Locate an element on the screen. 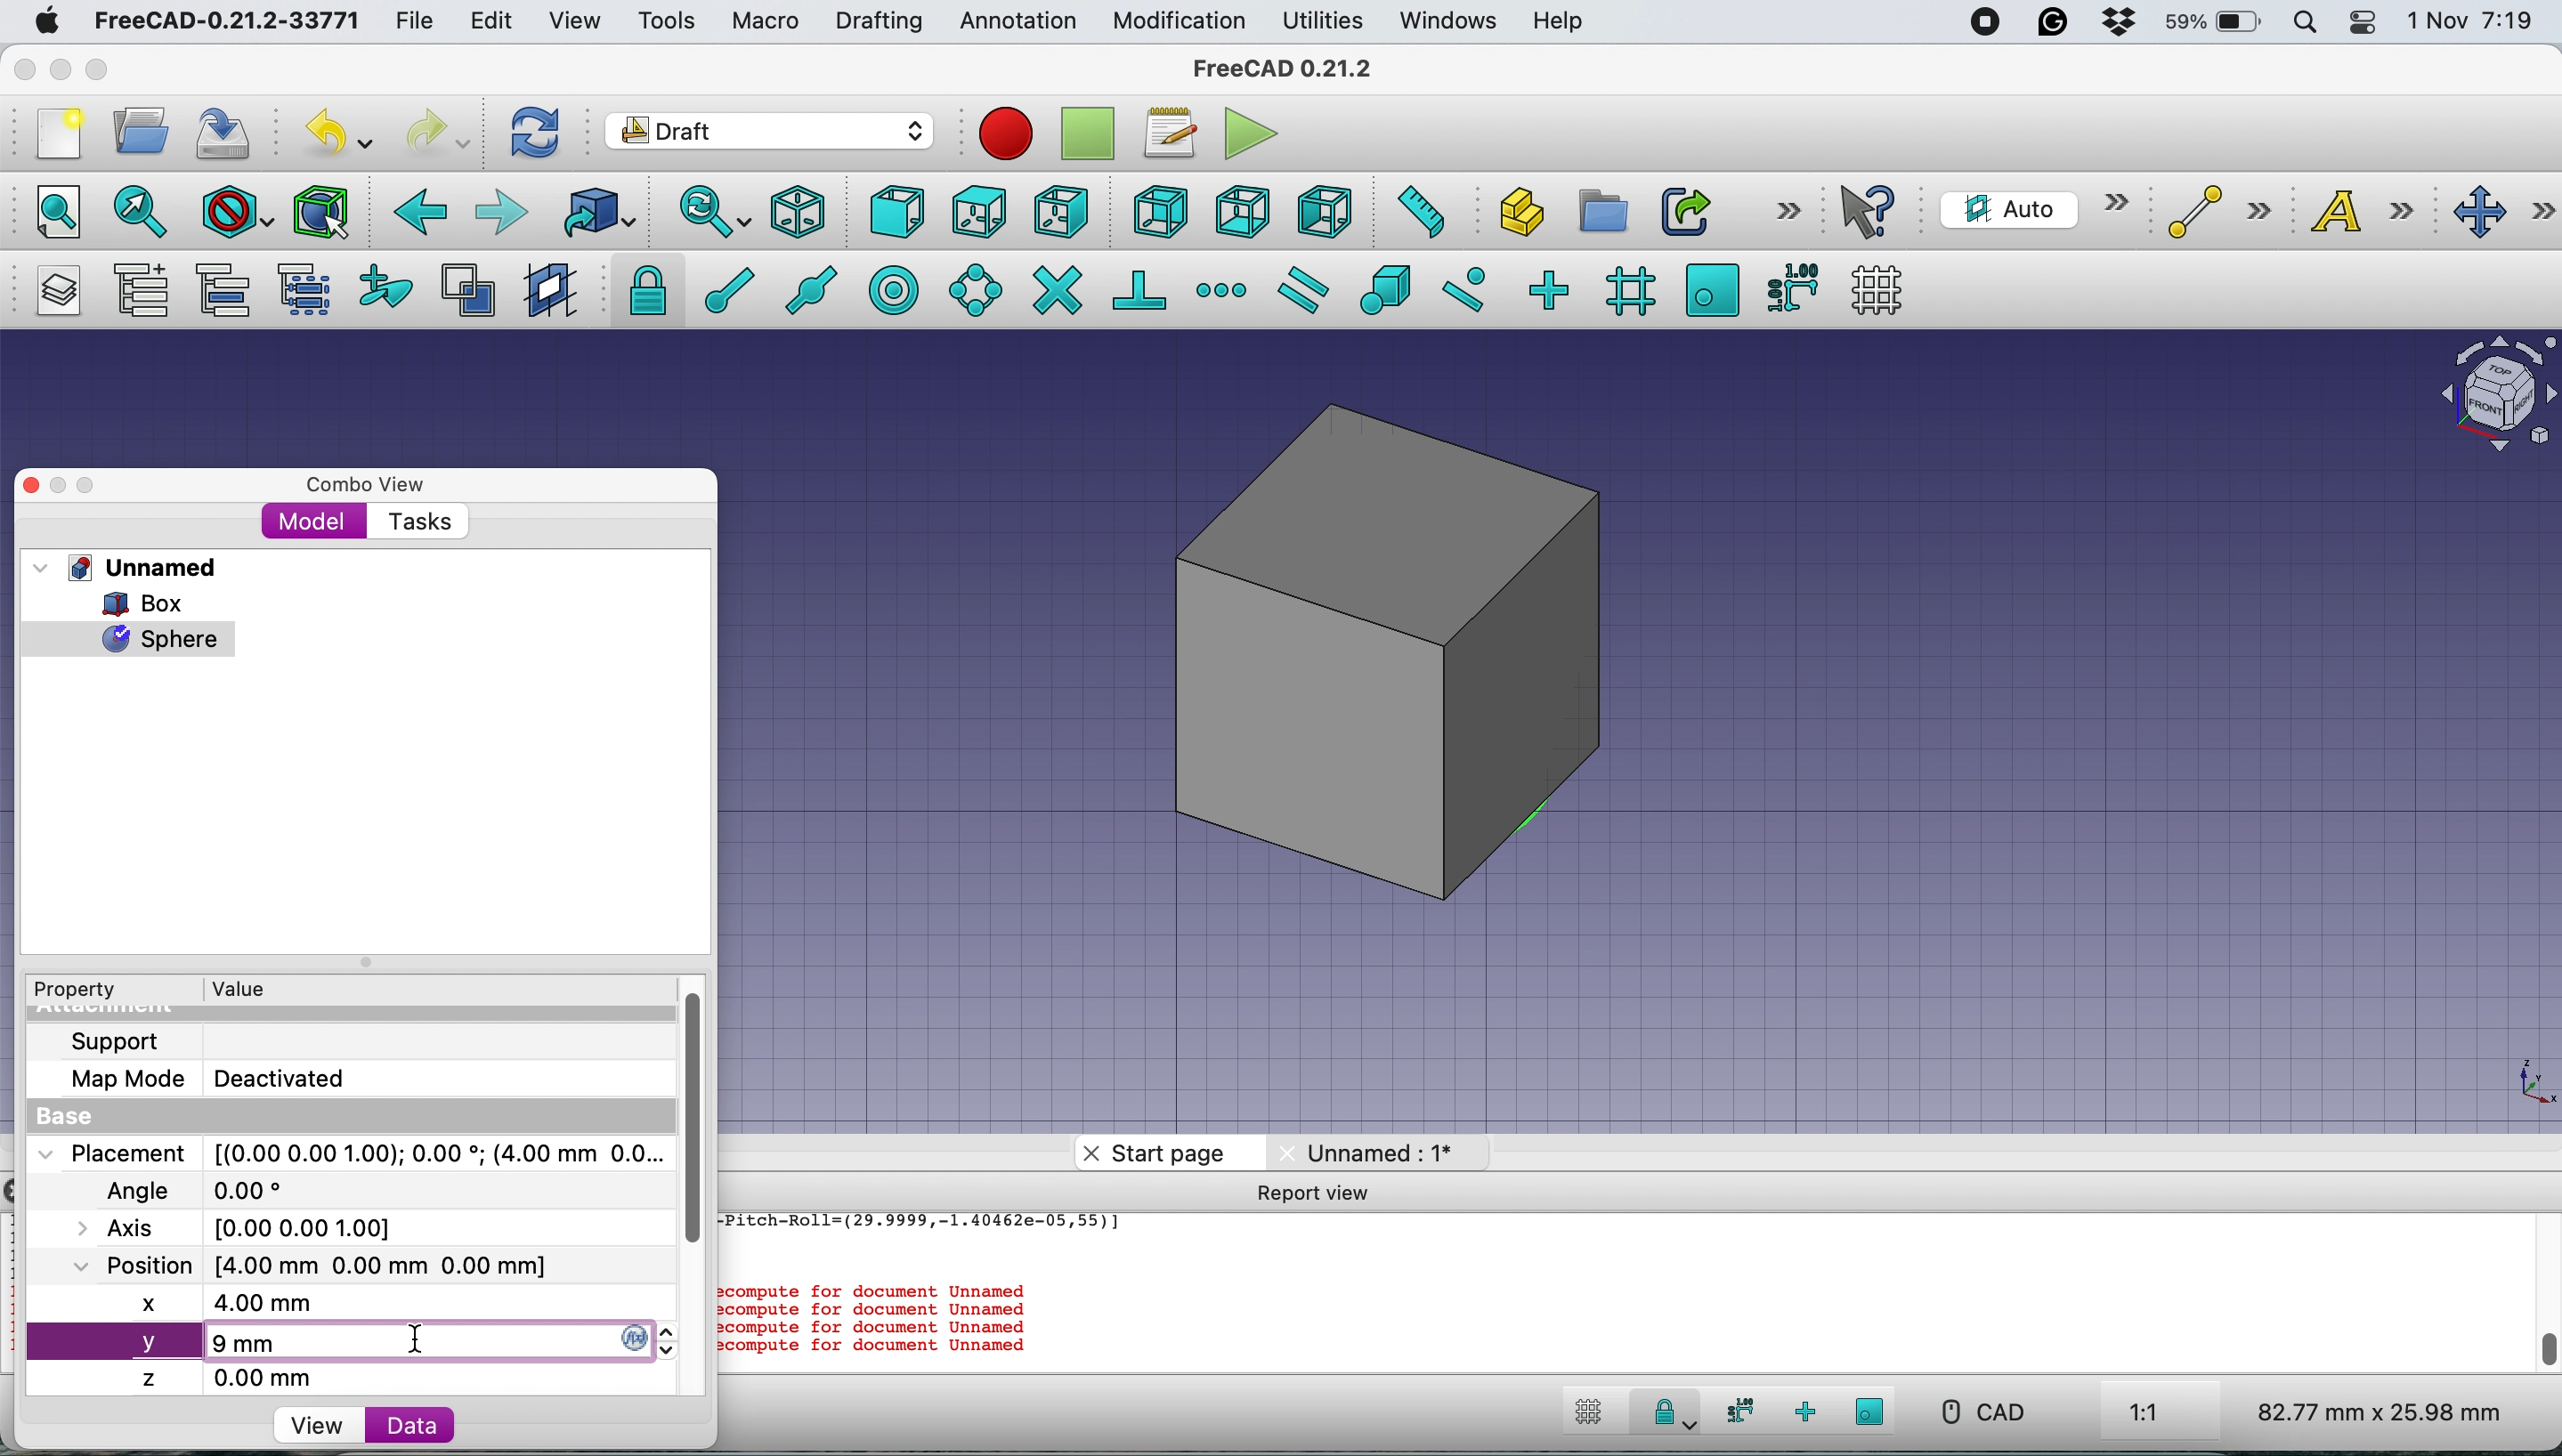  tools is located at coordinates (665, 23).